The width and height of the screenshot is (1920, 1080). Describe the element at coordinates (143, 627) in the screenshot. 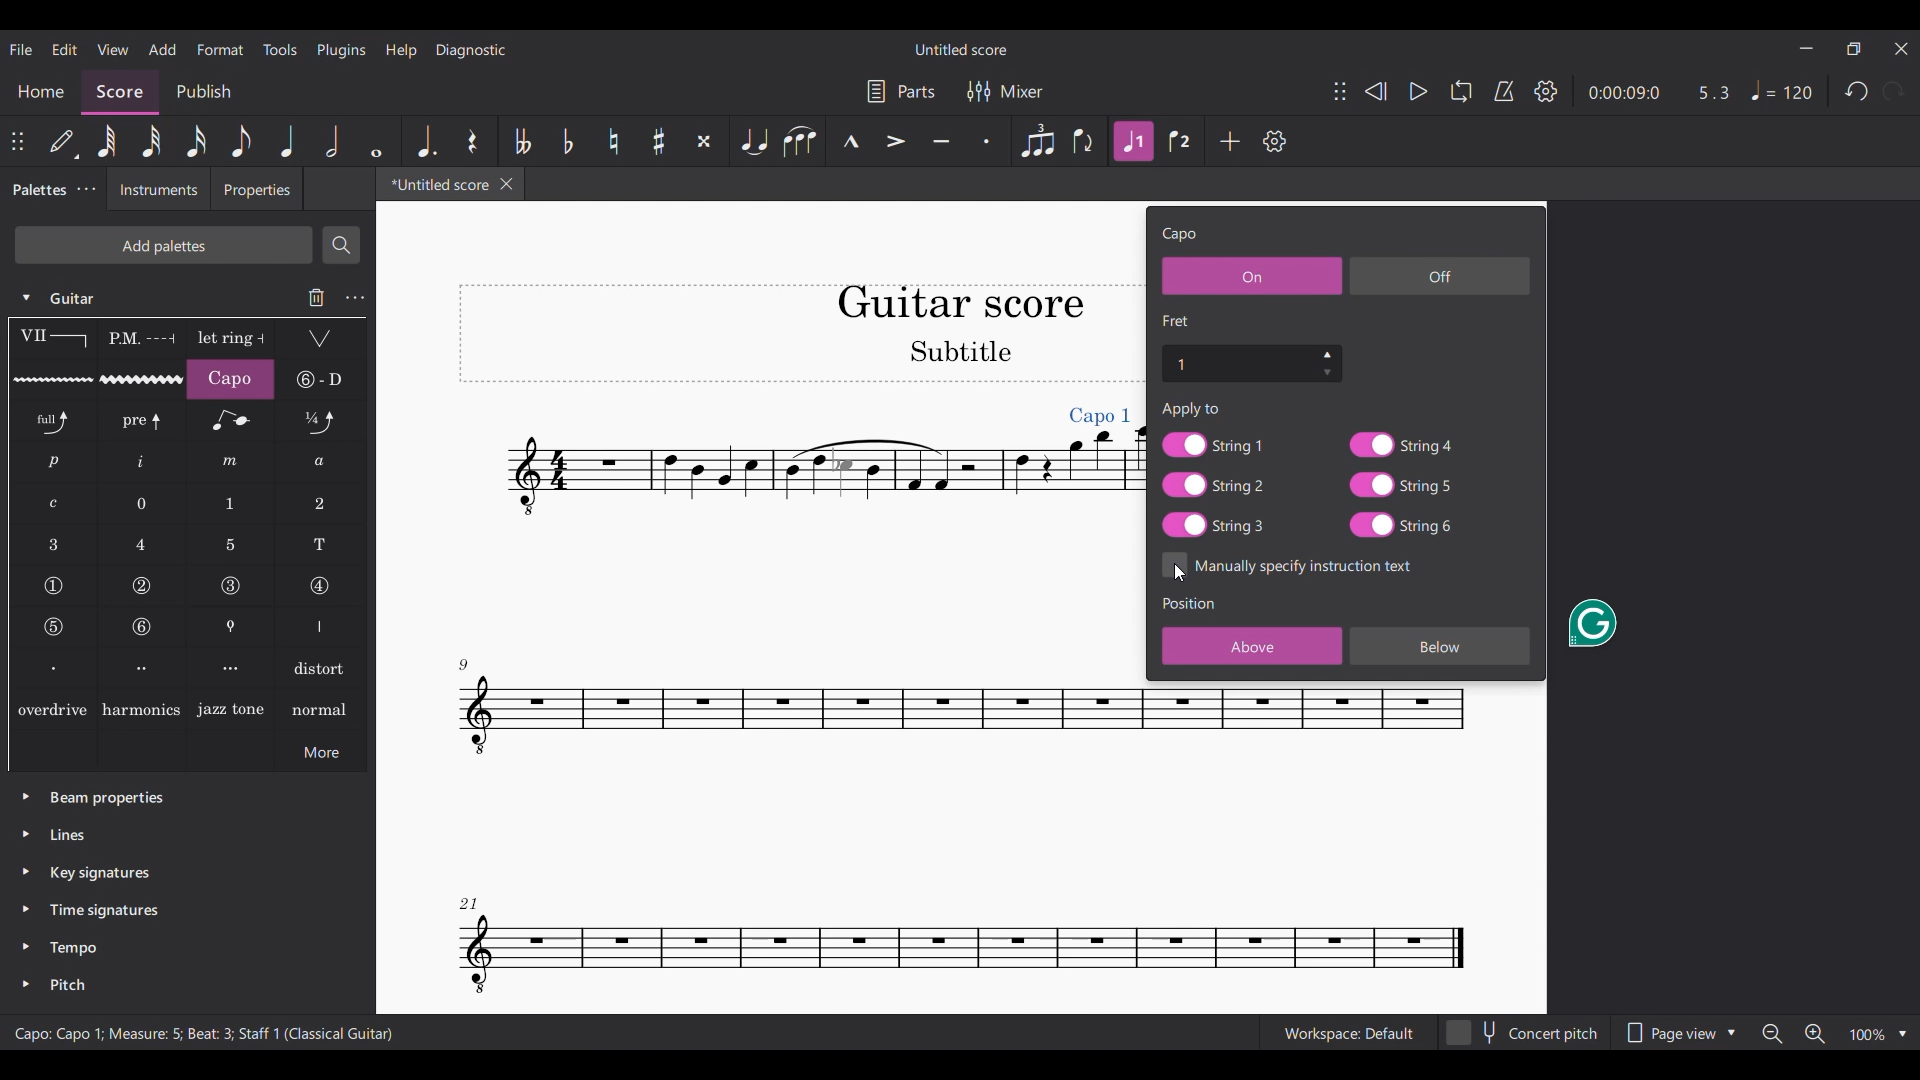

I see `String number 6` at that location.